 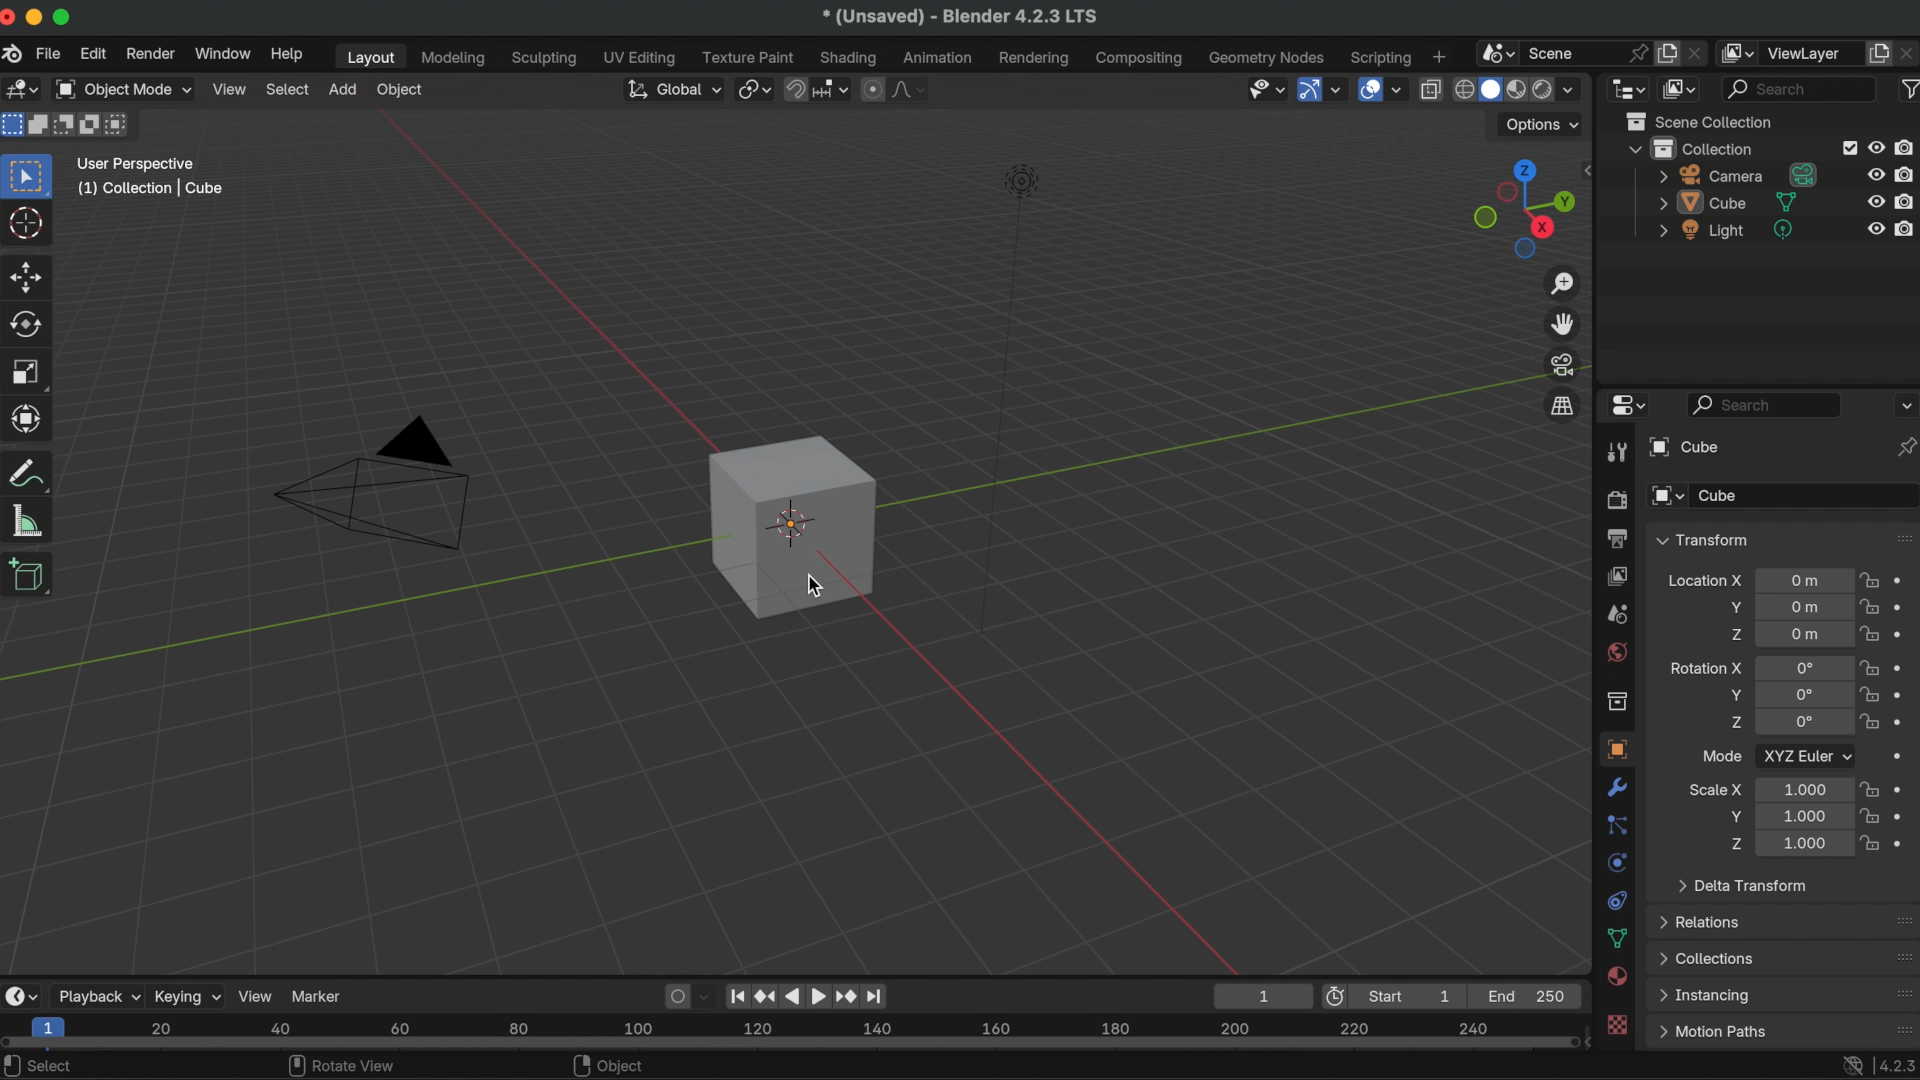 What do you see at coordinates (1870, 634) in the screenshot?
I see `lock location` at bounding box center [1870, 634].